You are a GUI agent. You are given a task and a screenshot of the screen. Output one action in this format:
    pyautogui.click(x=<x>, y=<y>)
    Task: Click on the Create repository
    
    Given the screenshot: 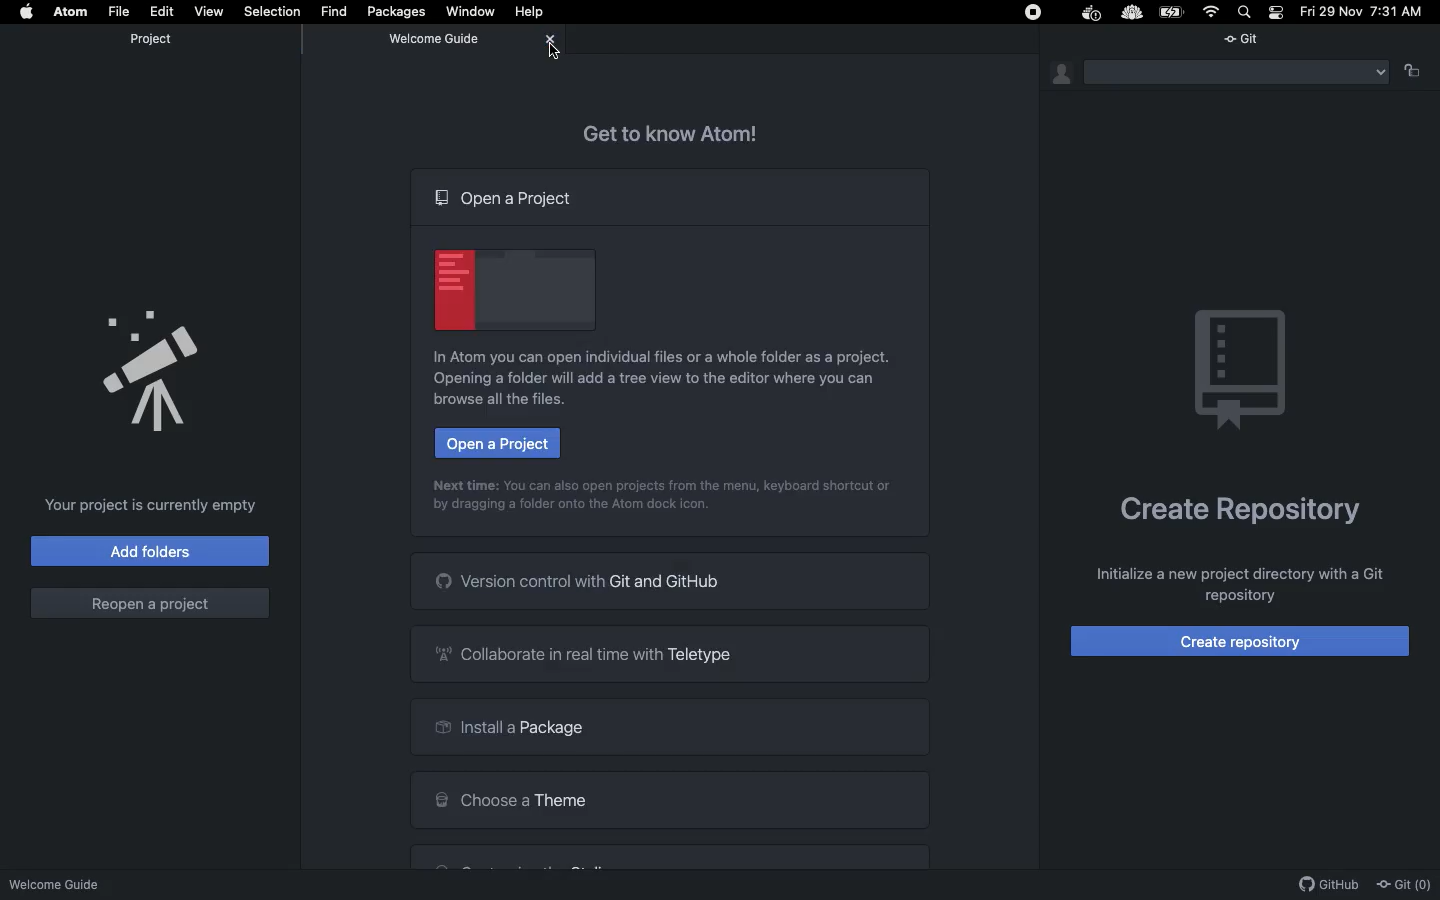 What is the action you would take?
    pyautogui.click(x=1241, y=642)
    